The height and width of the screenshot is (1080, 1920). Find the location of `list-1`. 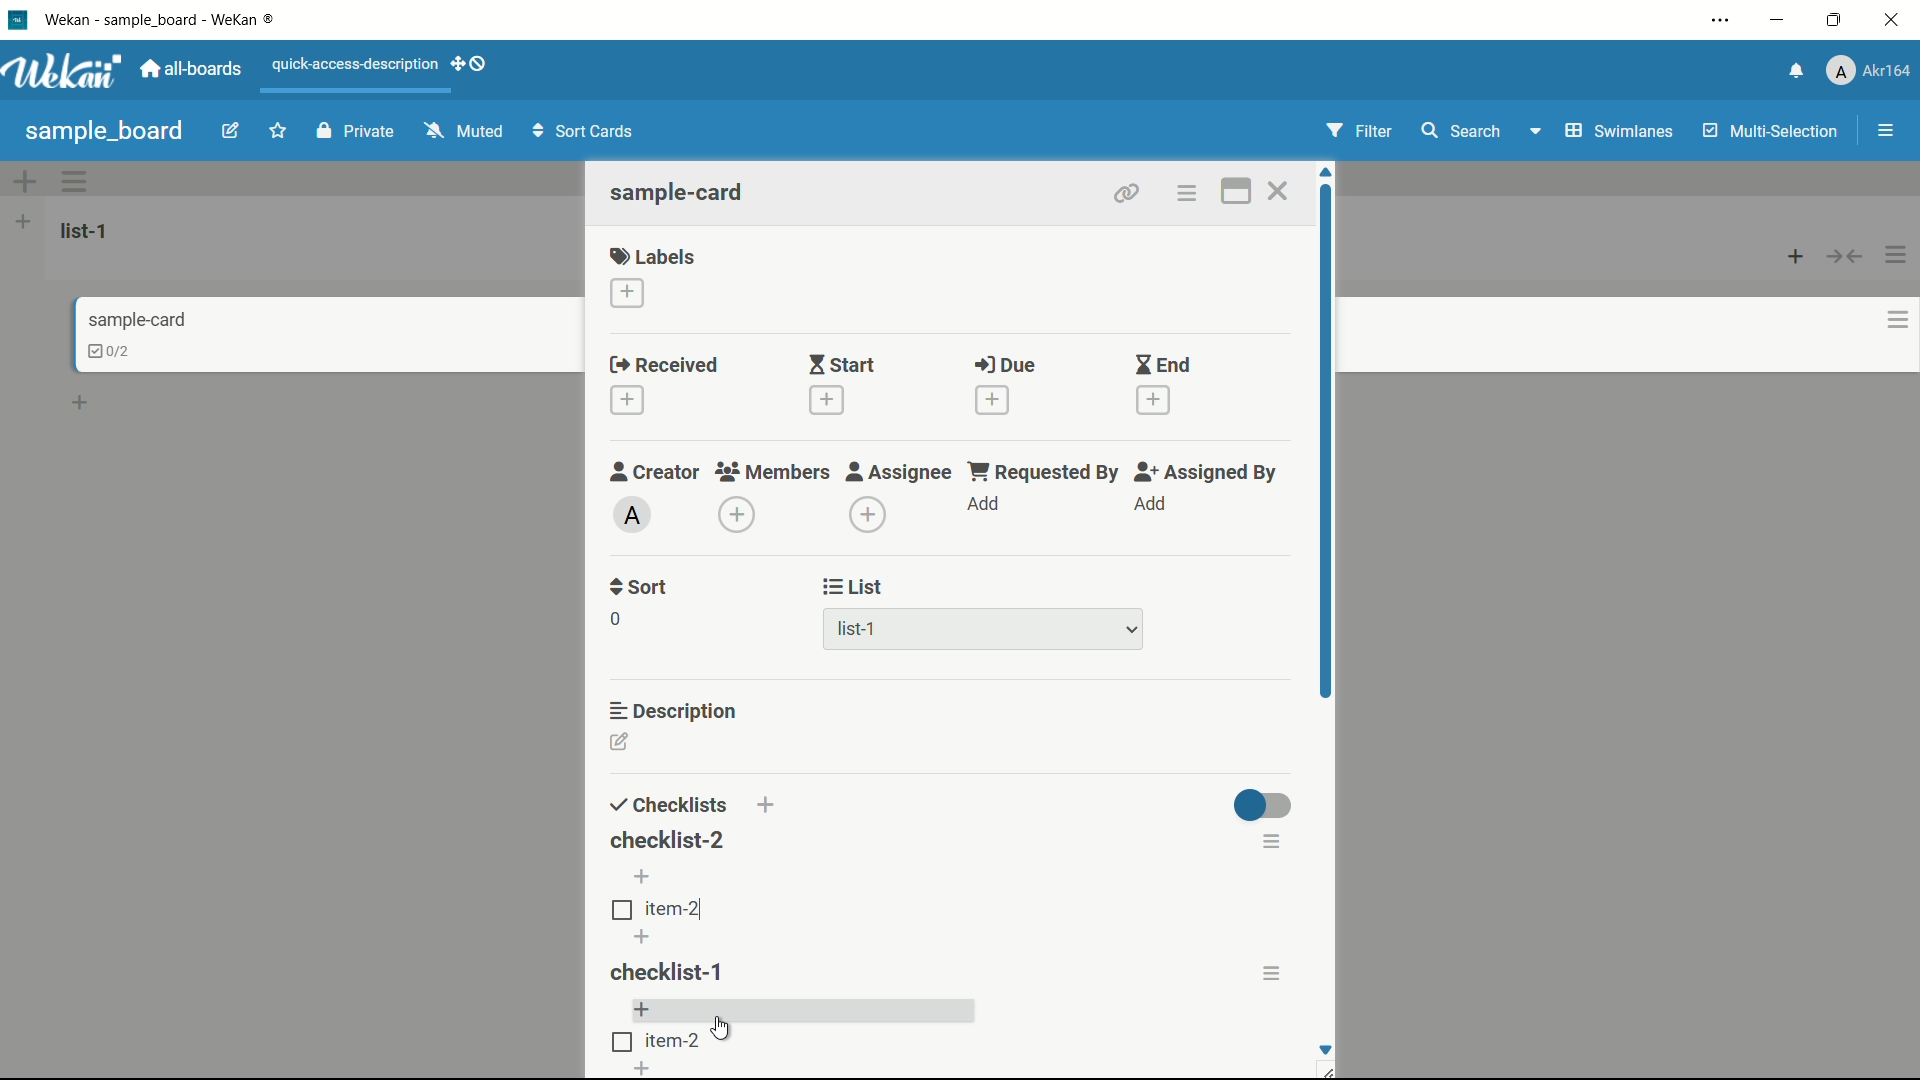

list-1 is located at coordinates (88, 230).